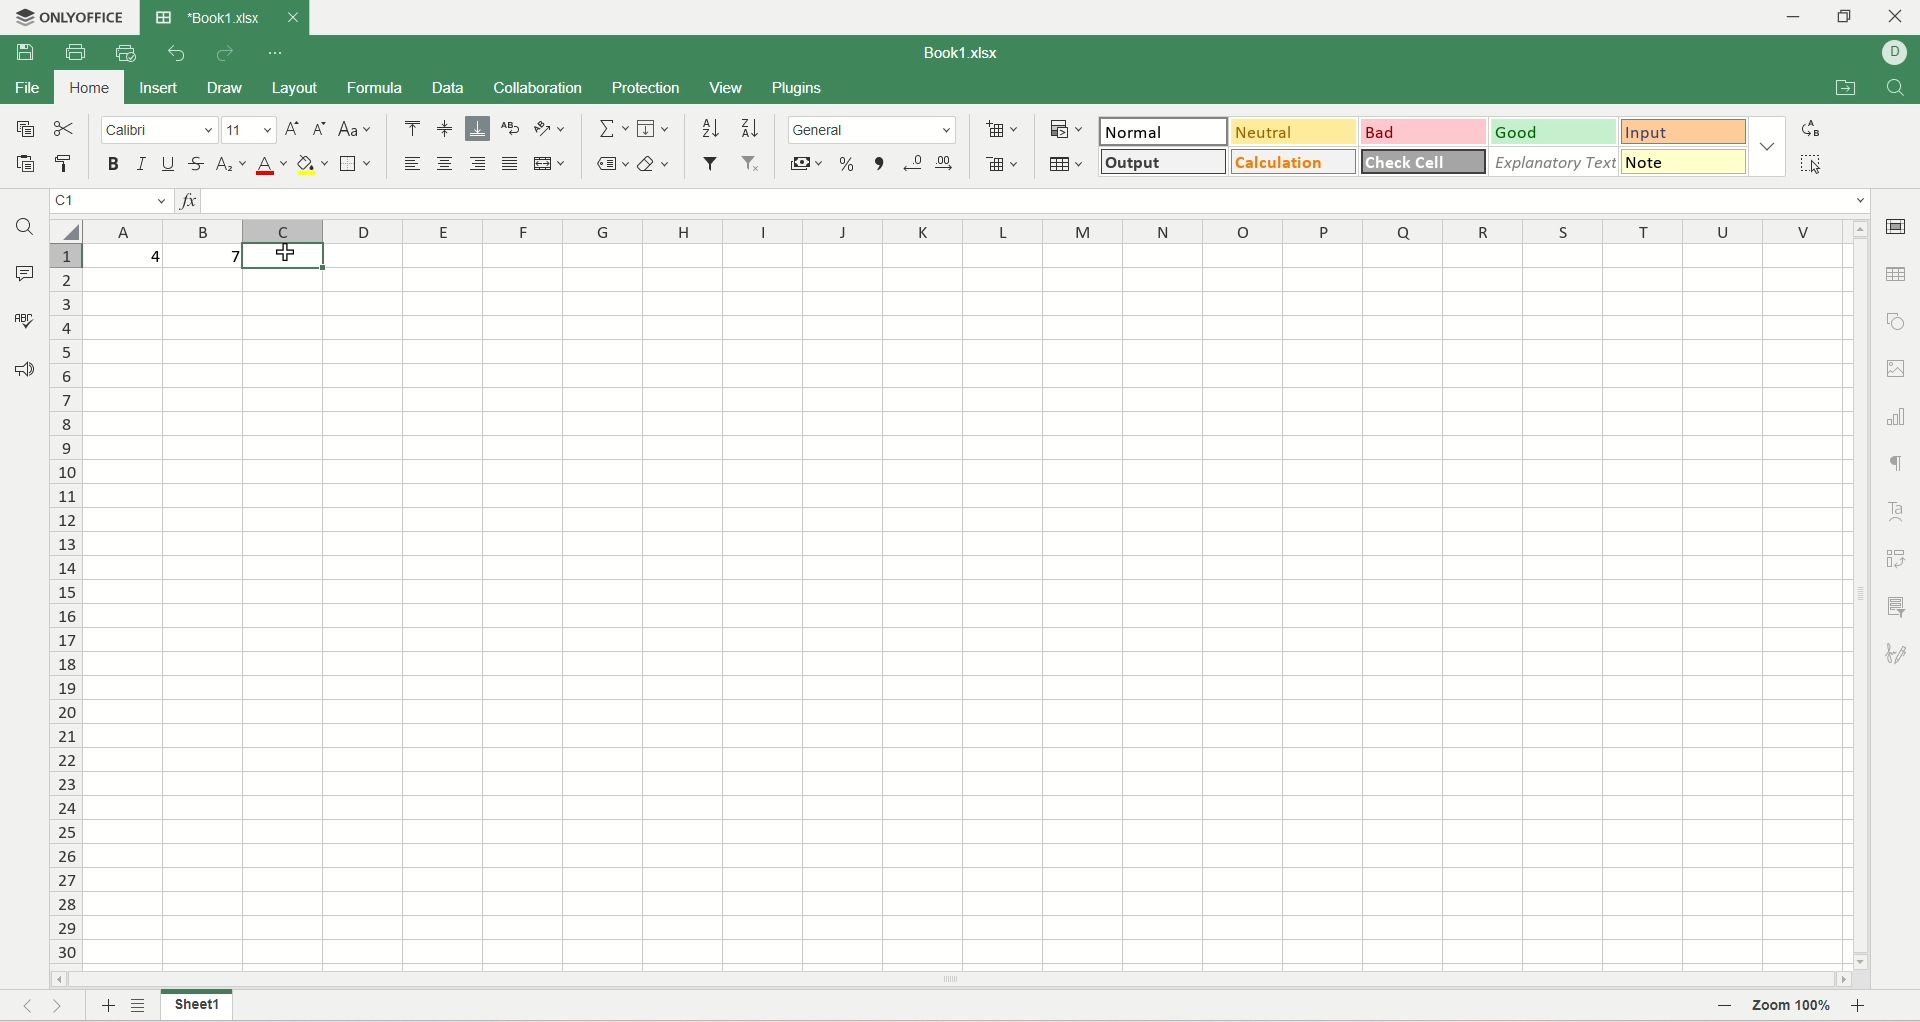 This screenshot has height=1022, width=1920. Describe the element at coordinates (24, 127) in the screenshot. I see `copy` at that location.